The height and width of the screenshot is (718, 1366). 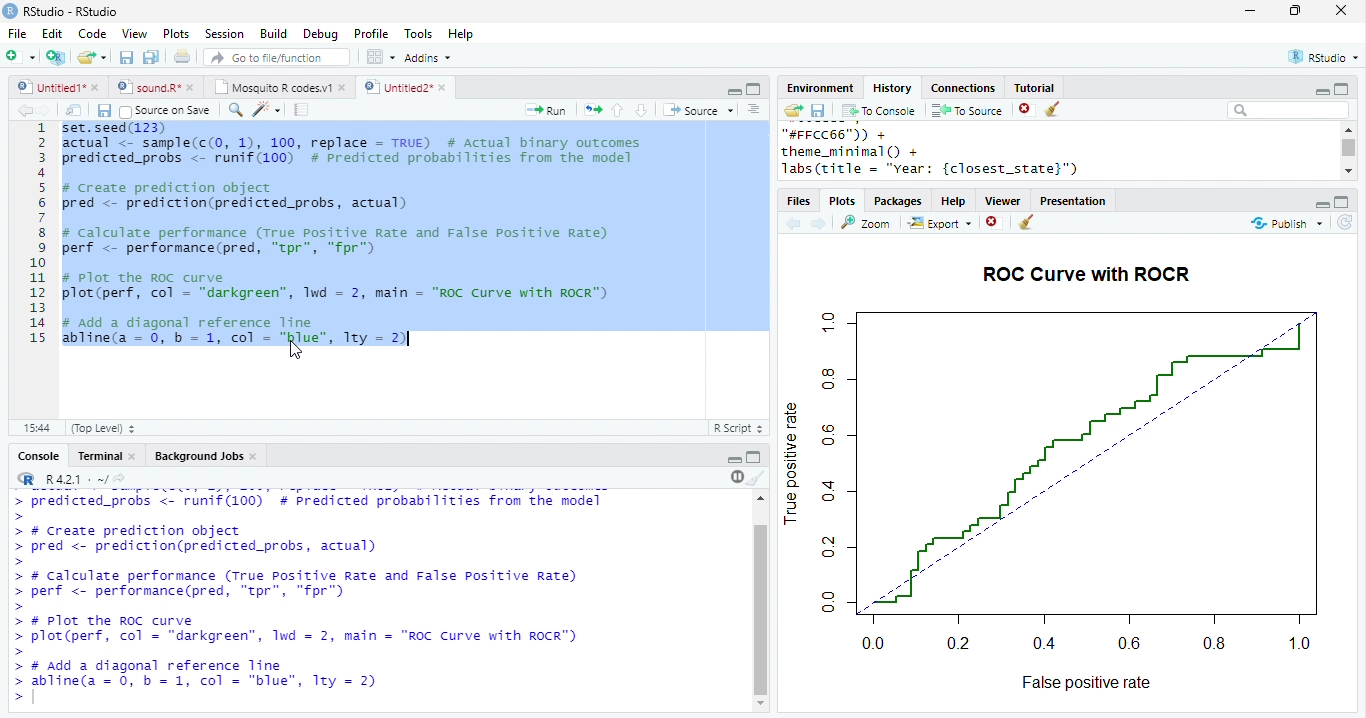 What do you see at coordinates (104, 111) in the screenshot?
I see `save` at bounding box center [104, 111].